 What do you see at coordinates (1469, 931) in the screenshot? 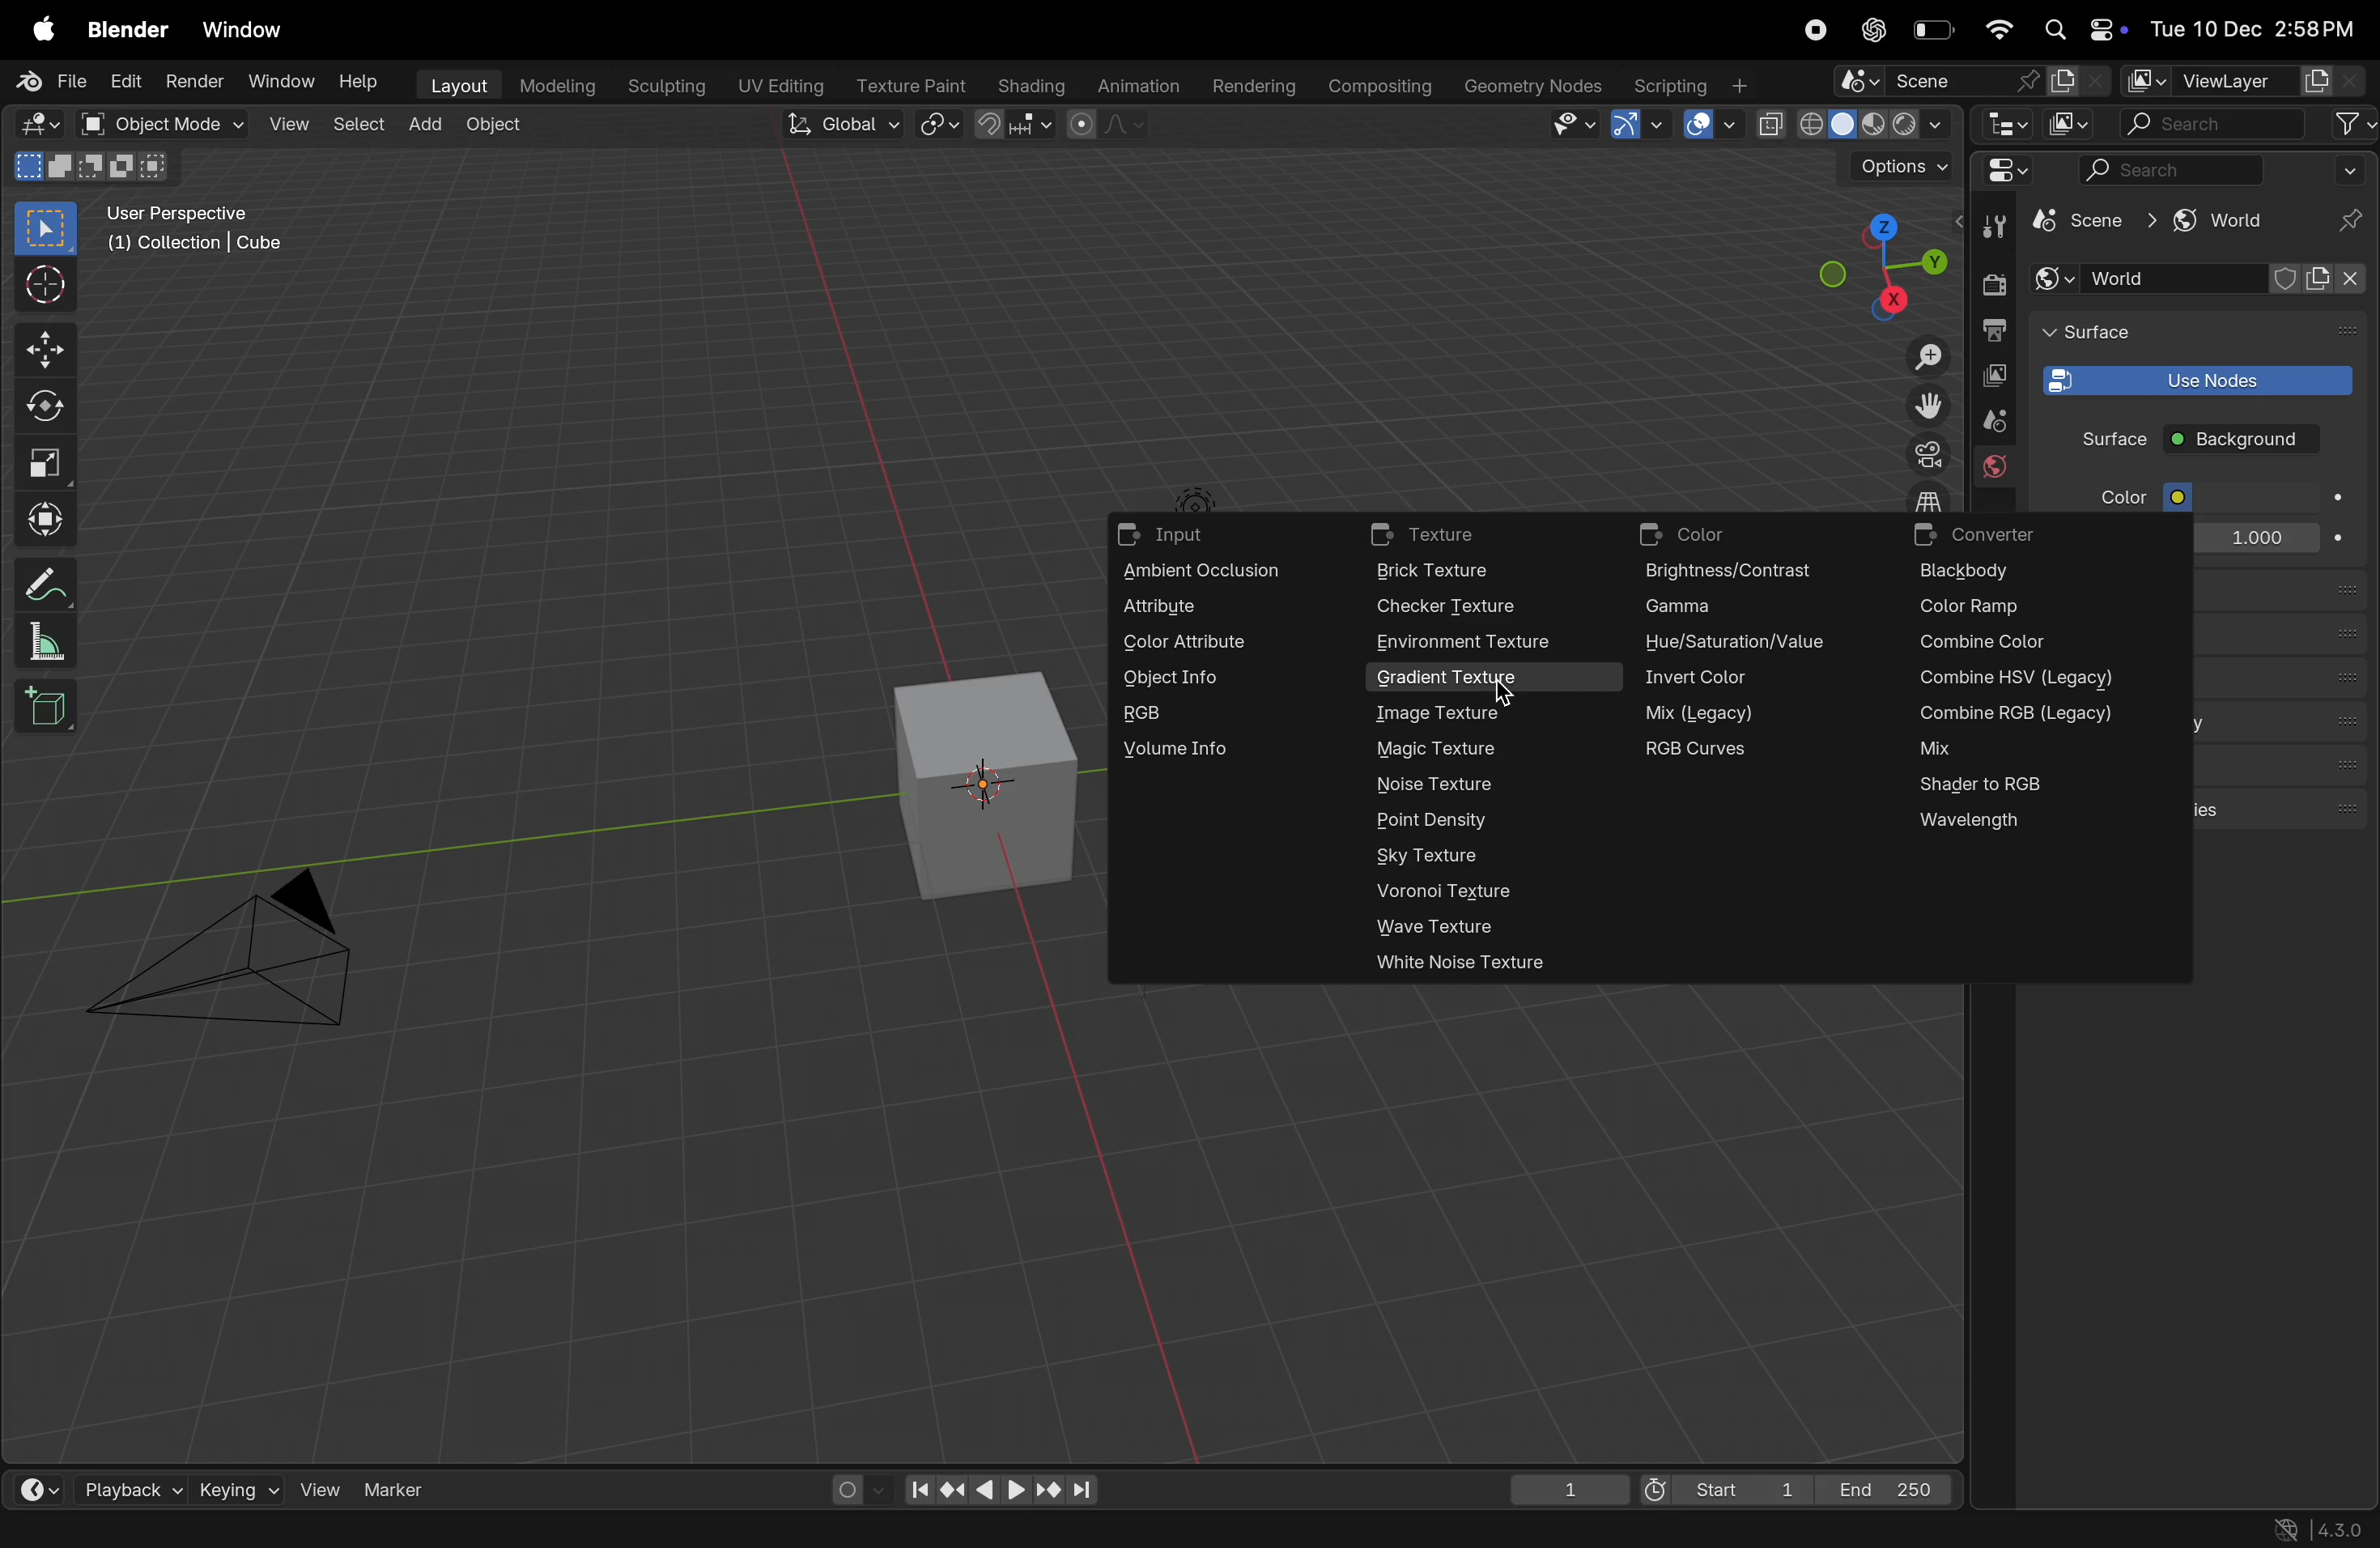
I see `Wave texture` at bounding box center [1469, 931].